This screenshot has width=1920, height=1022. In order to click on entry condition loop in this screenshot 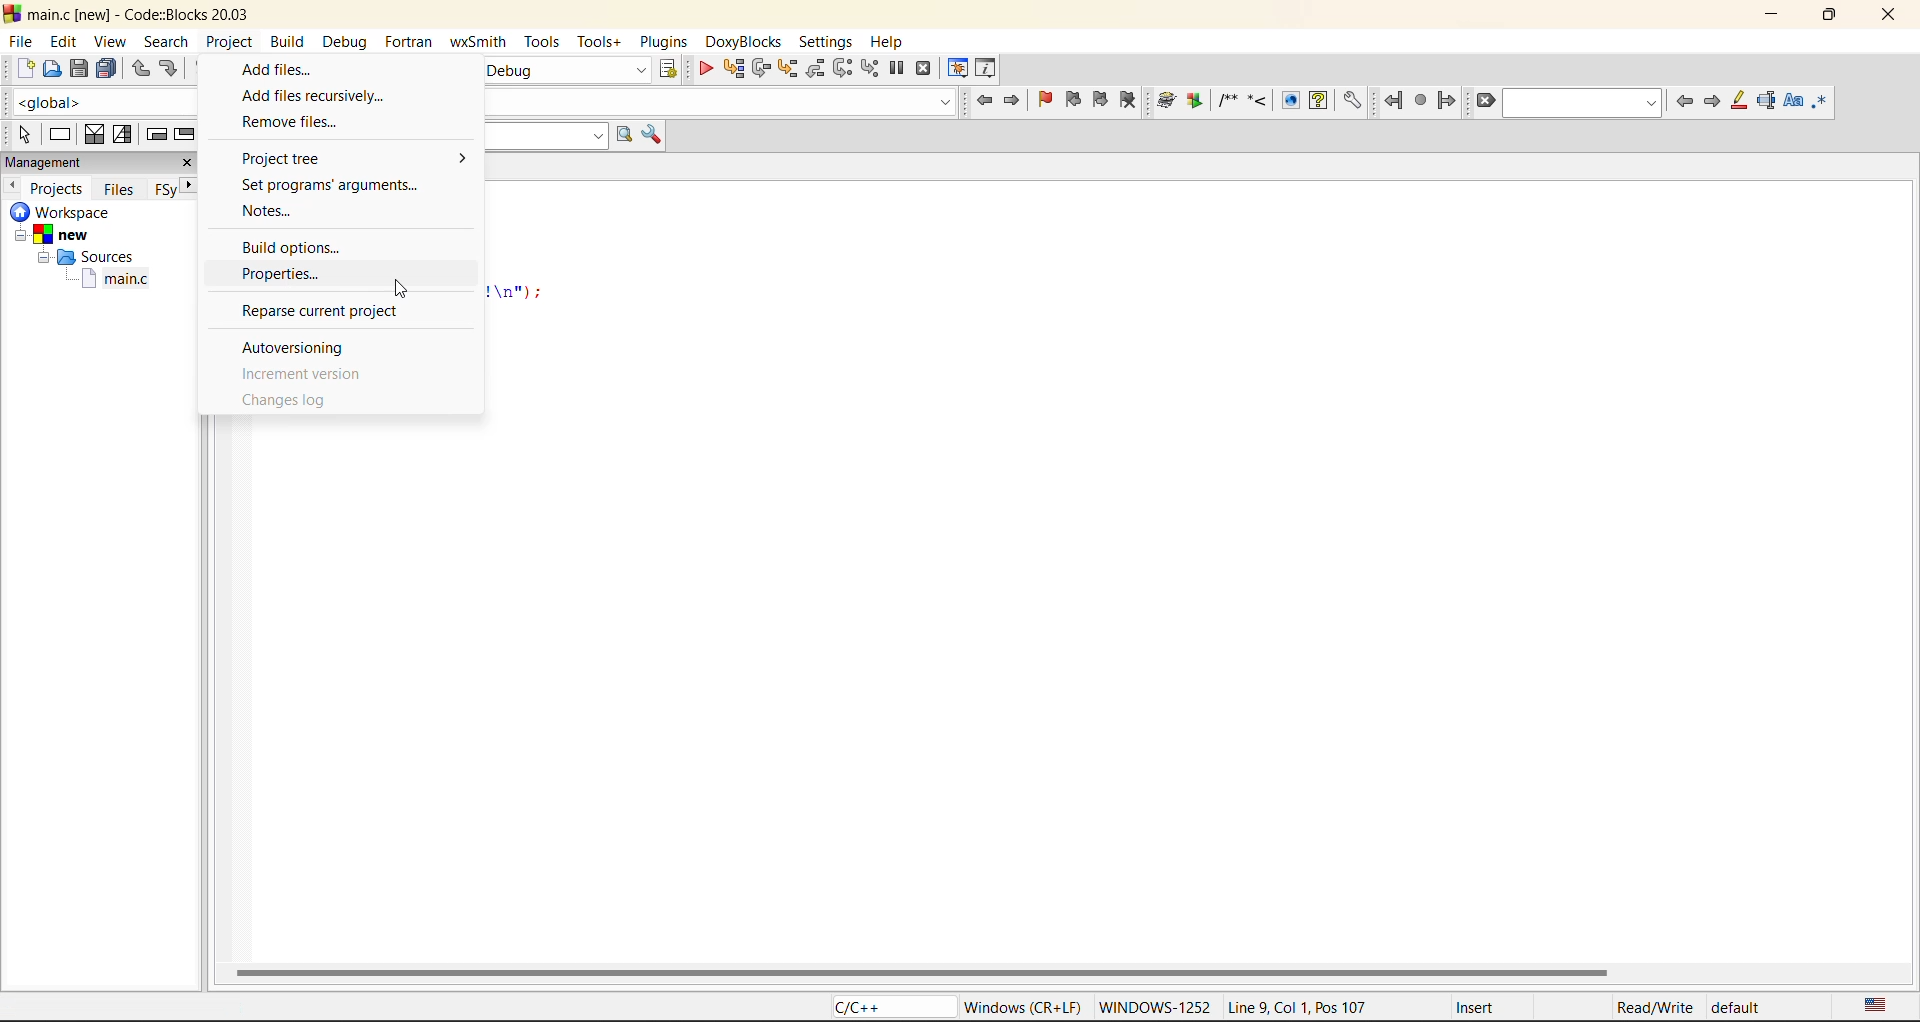, I will do `click(155, 136)`.